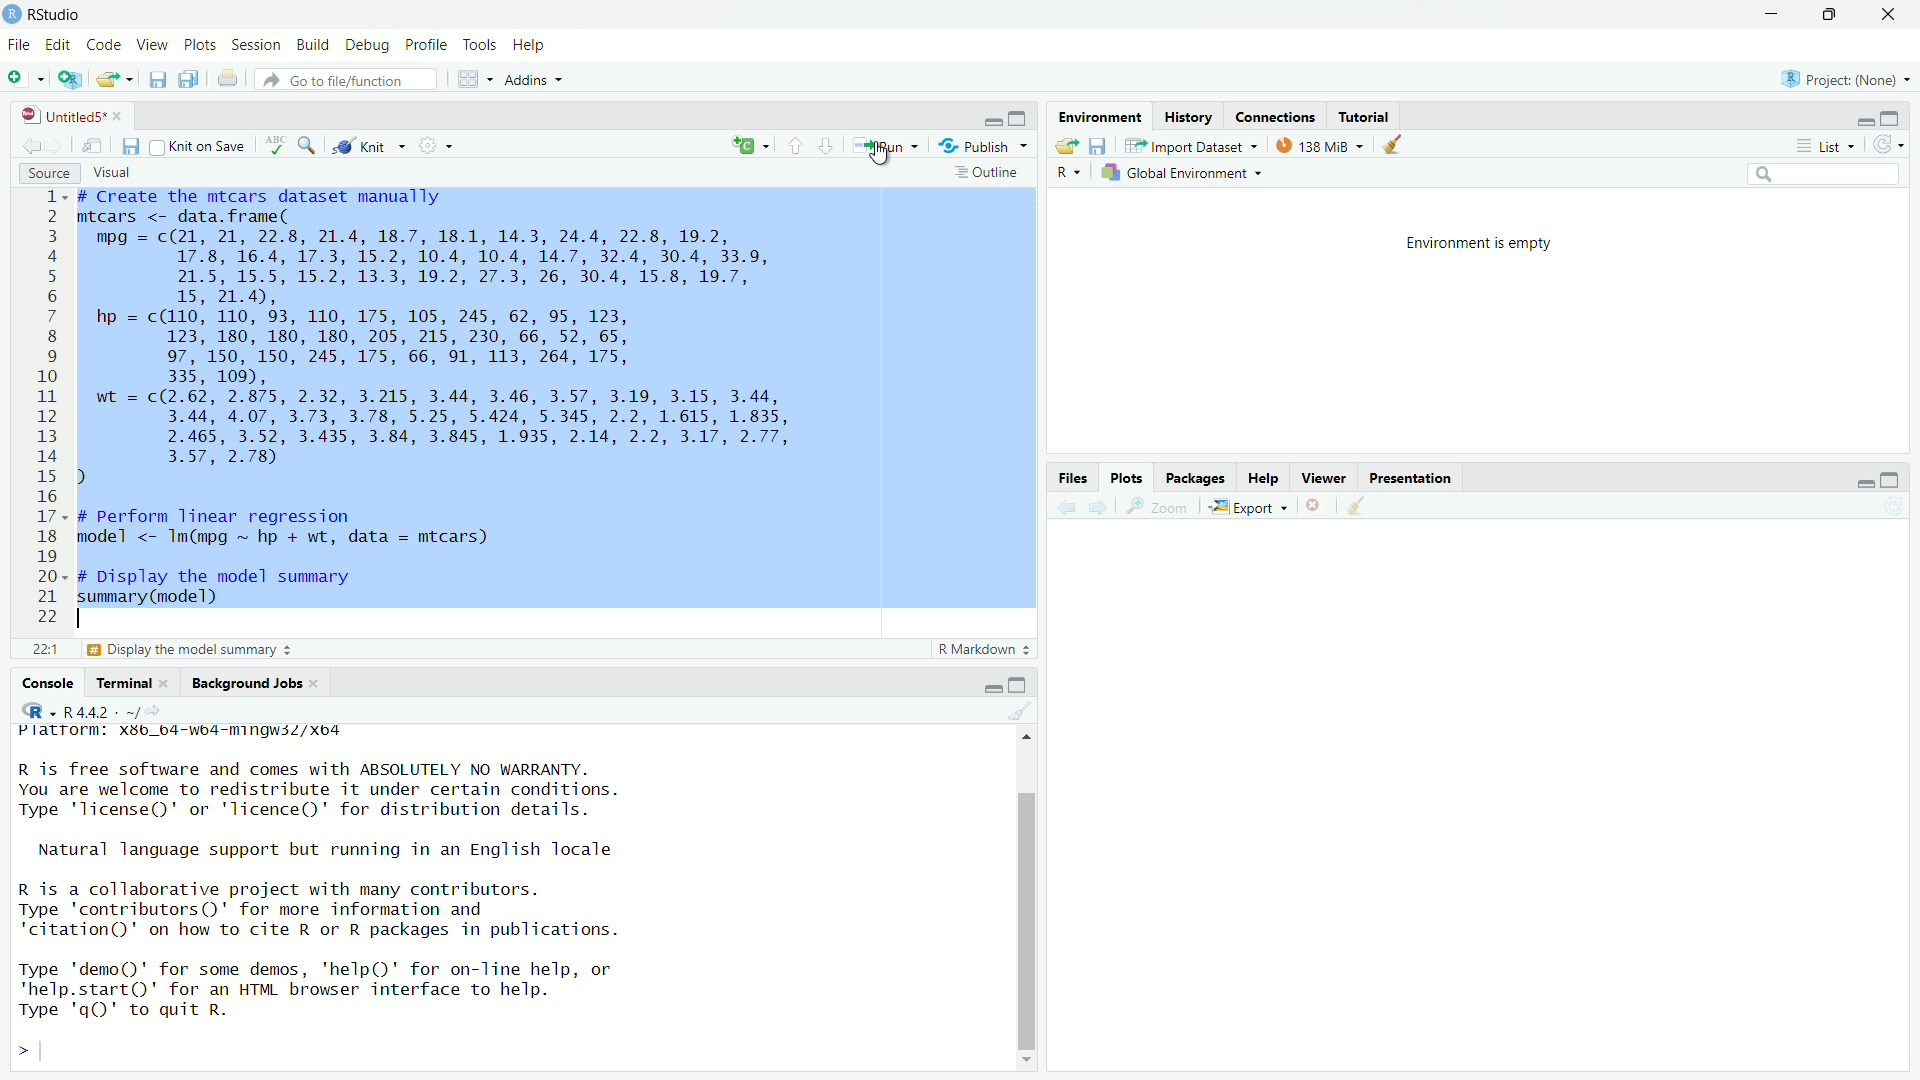 This screenshot has height=1080, width=1920. What do you see at coordinates (29, 150) in the screenshot?
I see `go back` at bounding box center [29, 150].